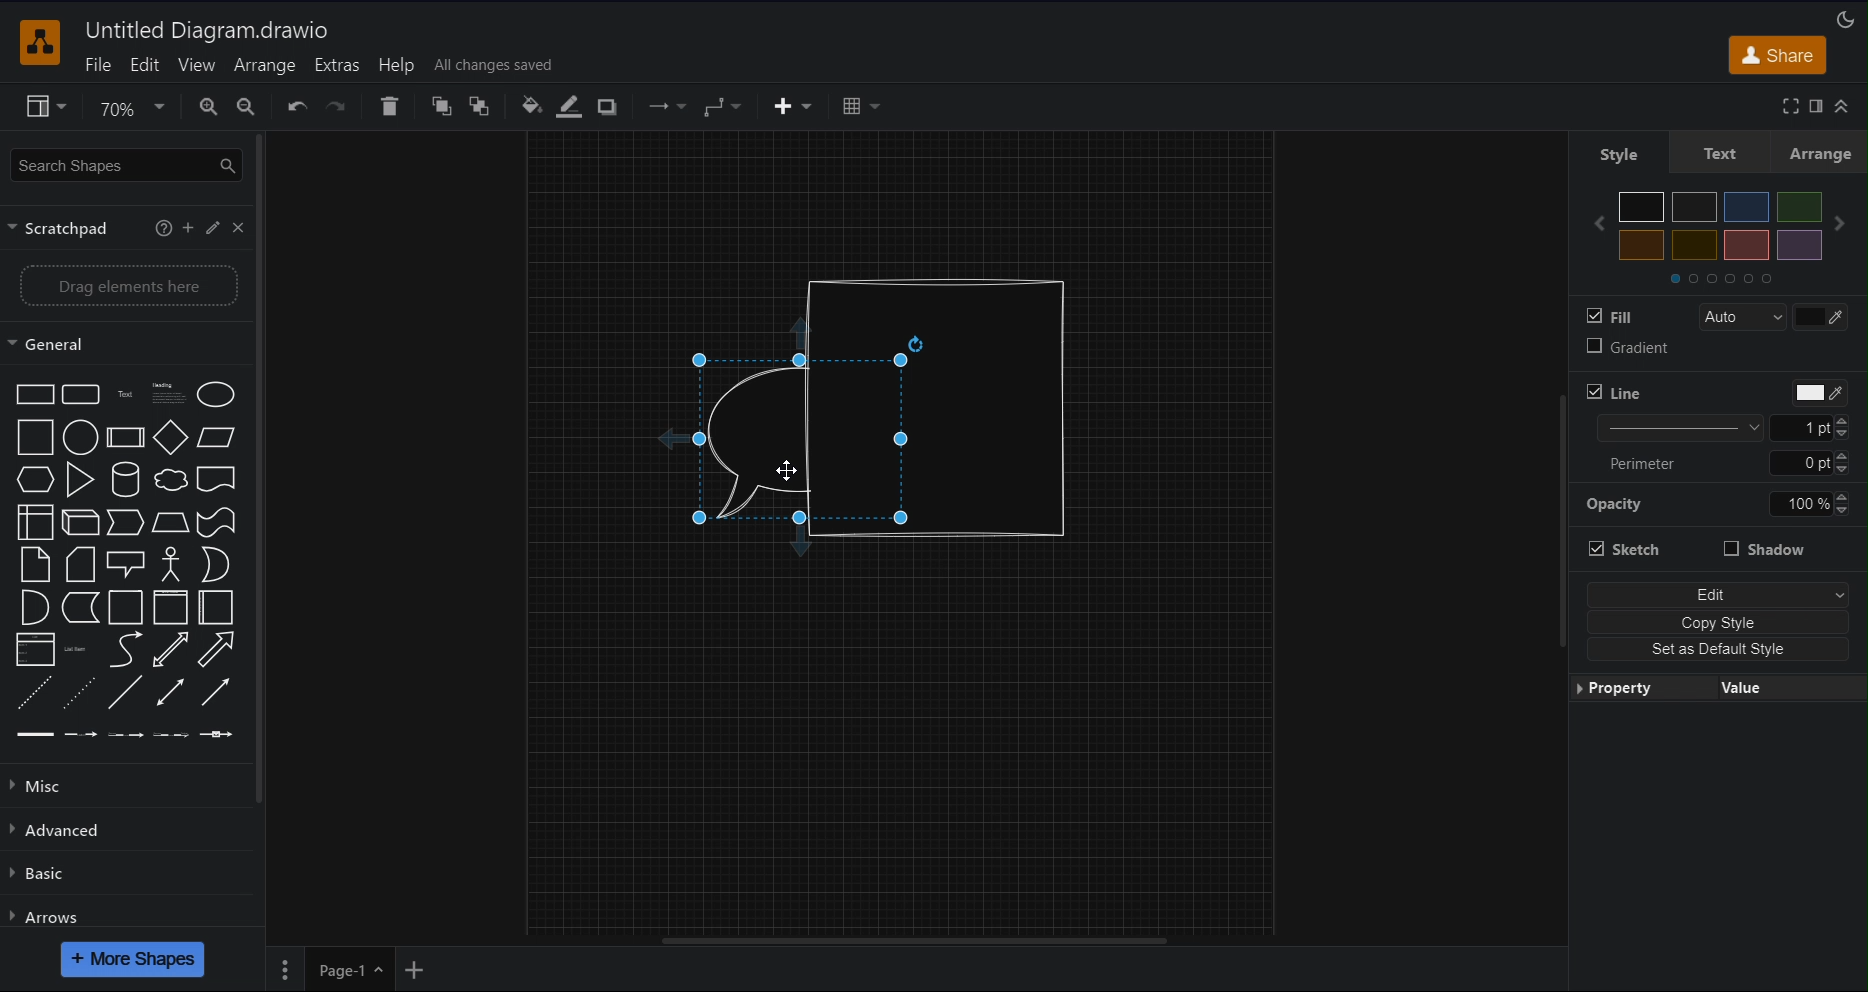 The width and height of the screenshot is (1868, 992). What do you see at coordinates (266, 65) in the screenshot?
I see `Arrange` at bounding box center [266, 65].